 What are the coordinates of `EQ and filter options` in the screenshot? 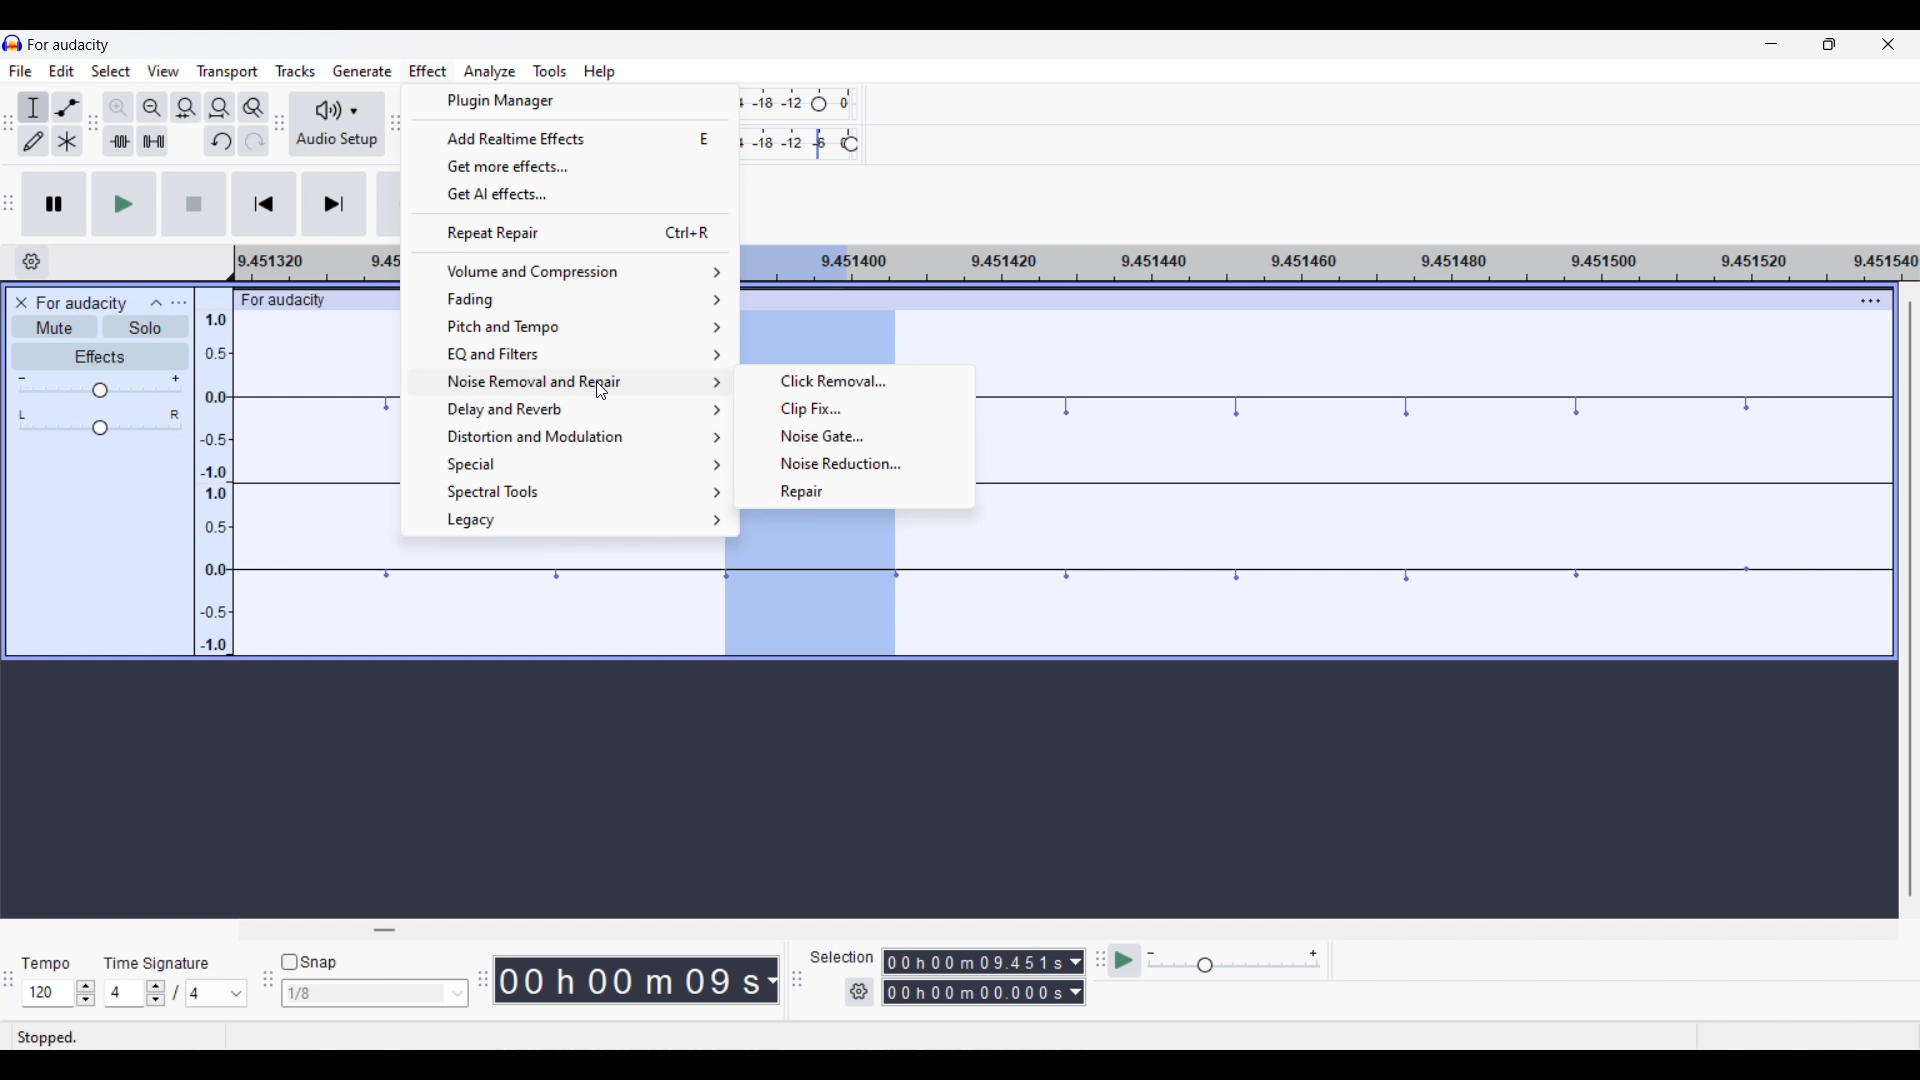 It's located at (569, 354).